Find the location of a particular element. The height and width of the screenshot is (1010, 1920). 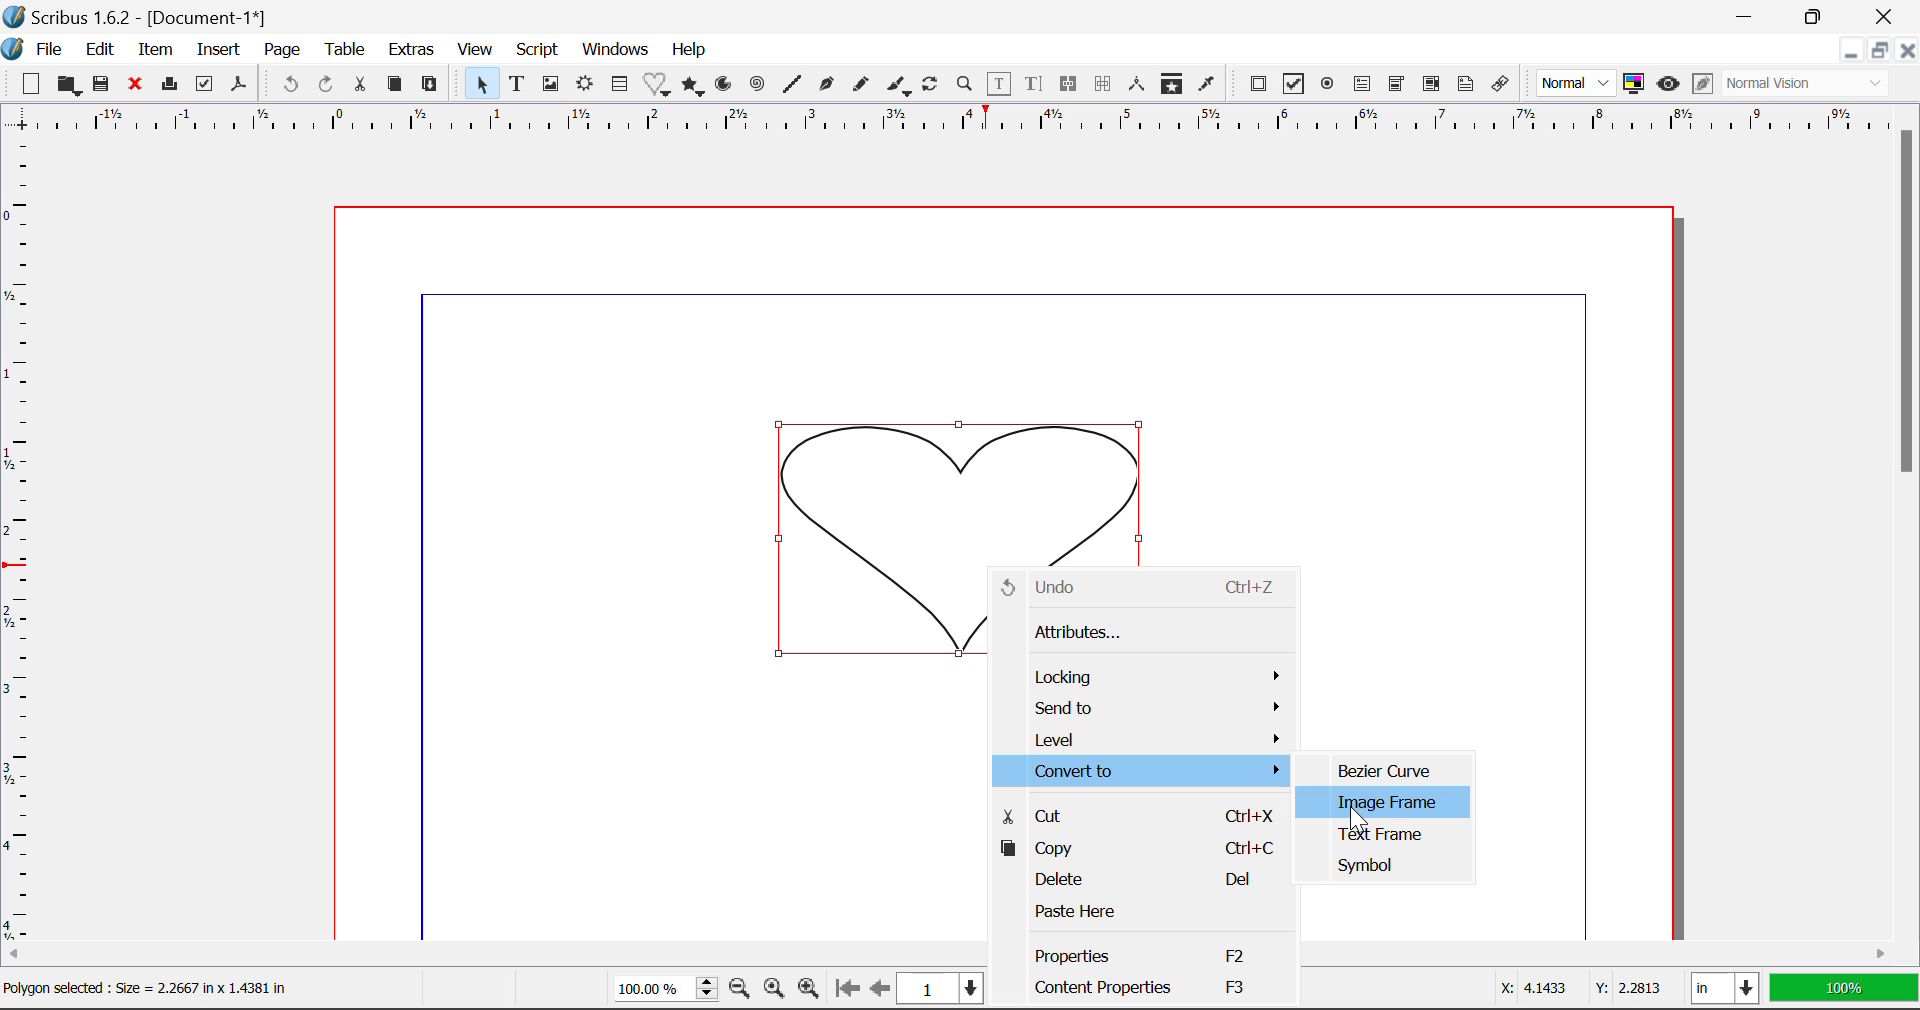

Pdf List box is located at coordinates (1433, 86).